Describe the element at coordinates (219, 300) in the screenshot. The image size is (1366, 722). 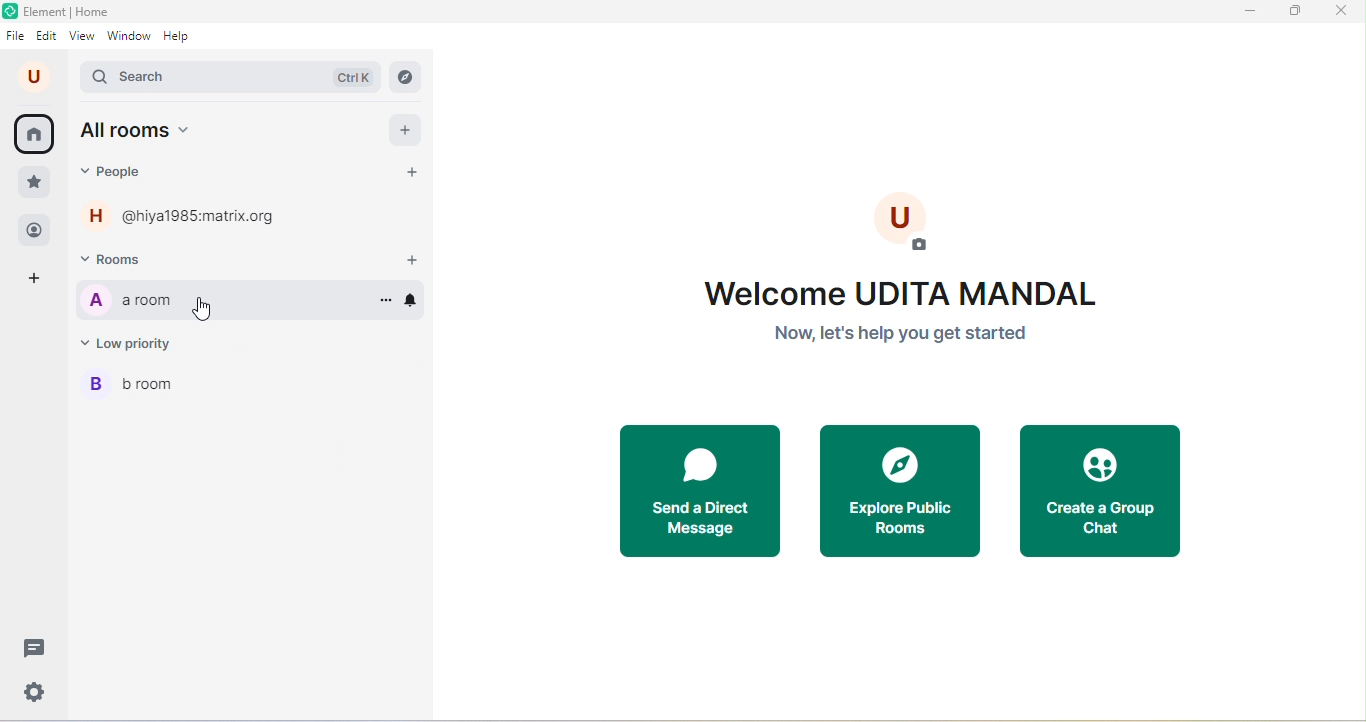
I see `a room` at that location.